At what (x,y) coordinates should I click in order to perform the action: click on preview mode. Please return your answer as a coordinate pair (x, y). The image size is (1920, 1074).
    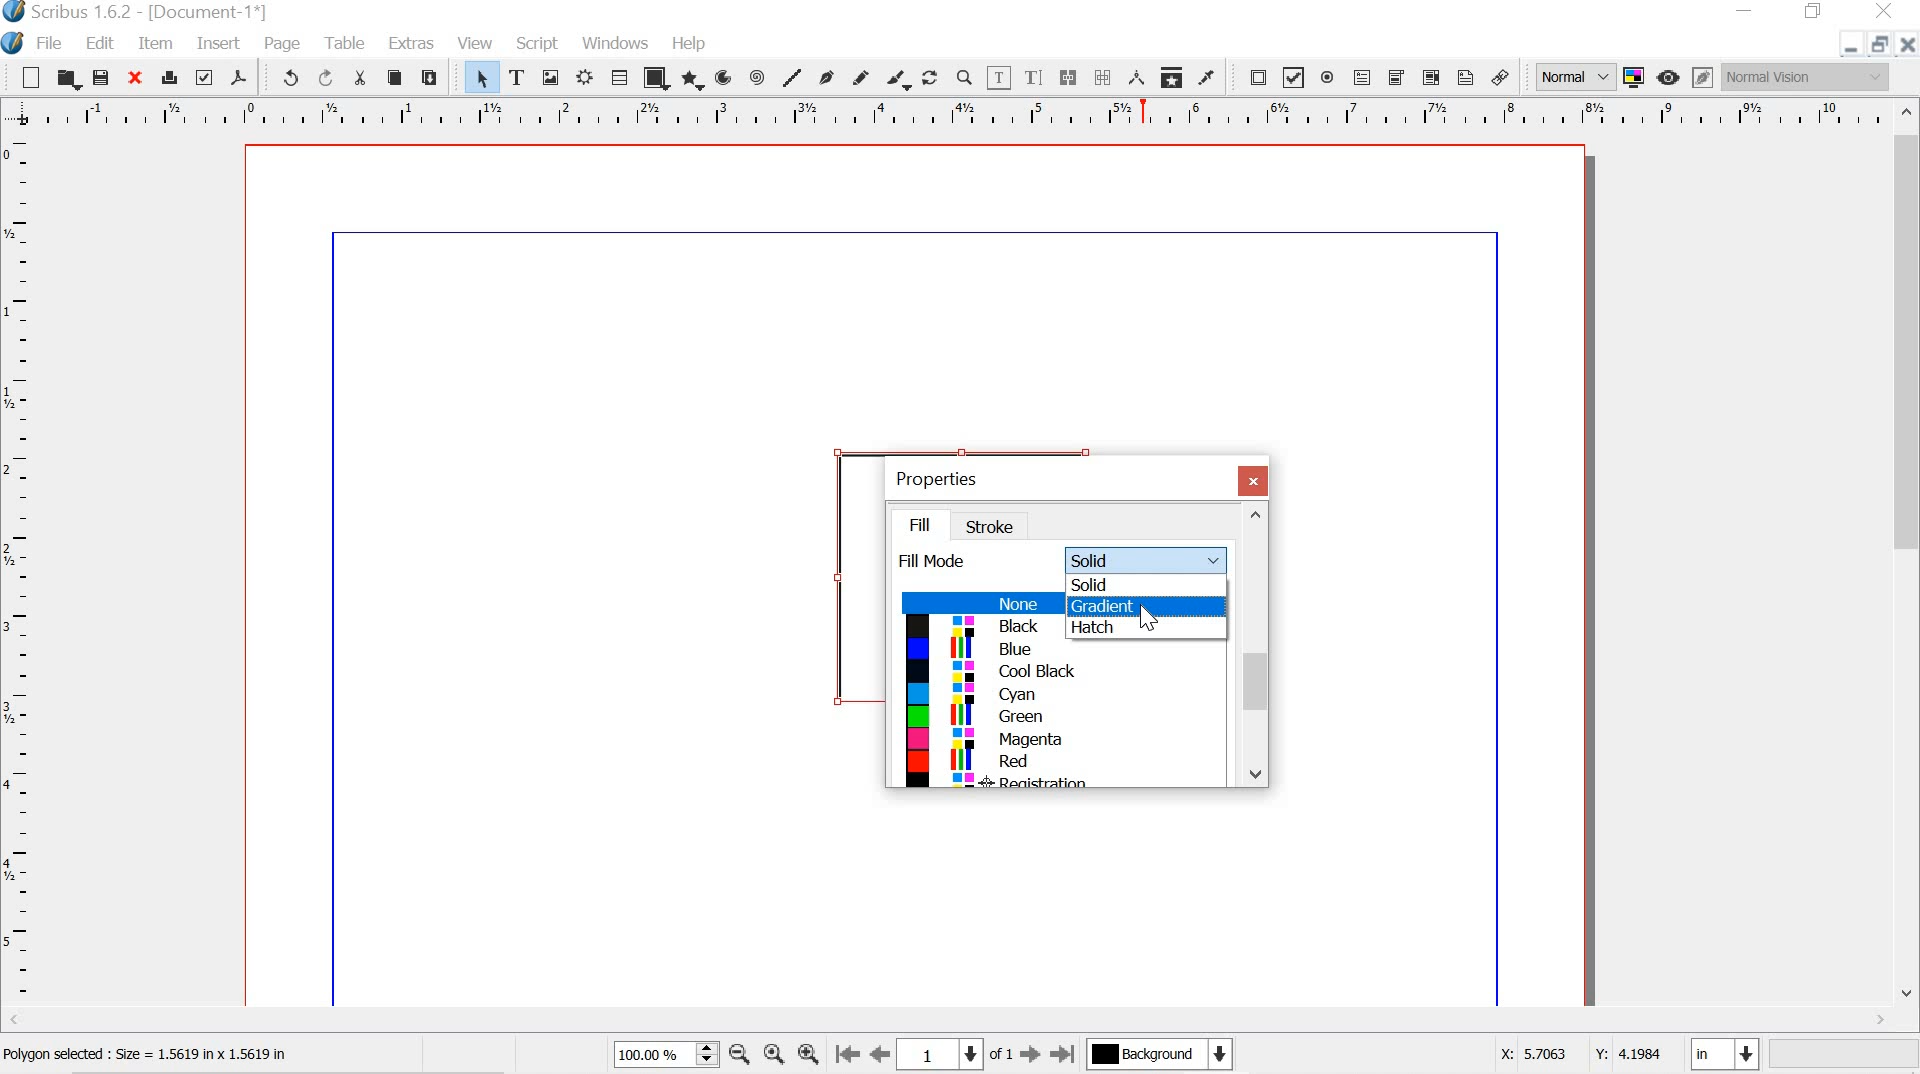
    Looking at the image, I should click on (1670, 78).